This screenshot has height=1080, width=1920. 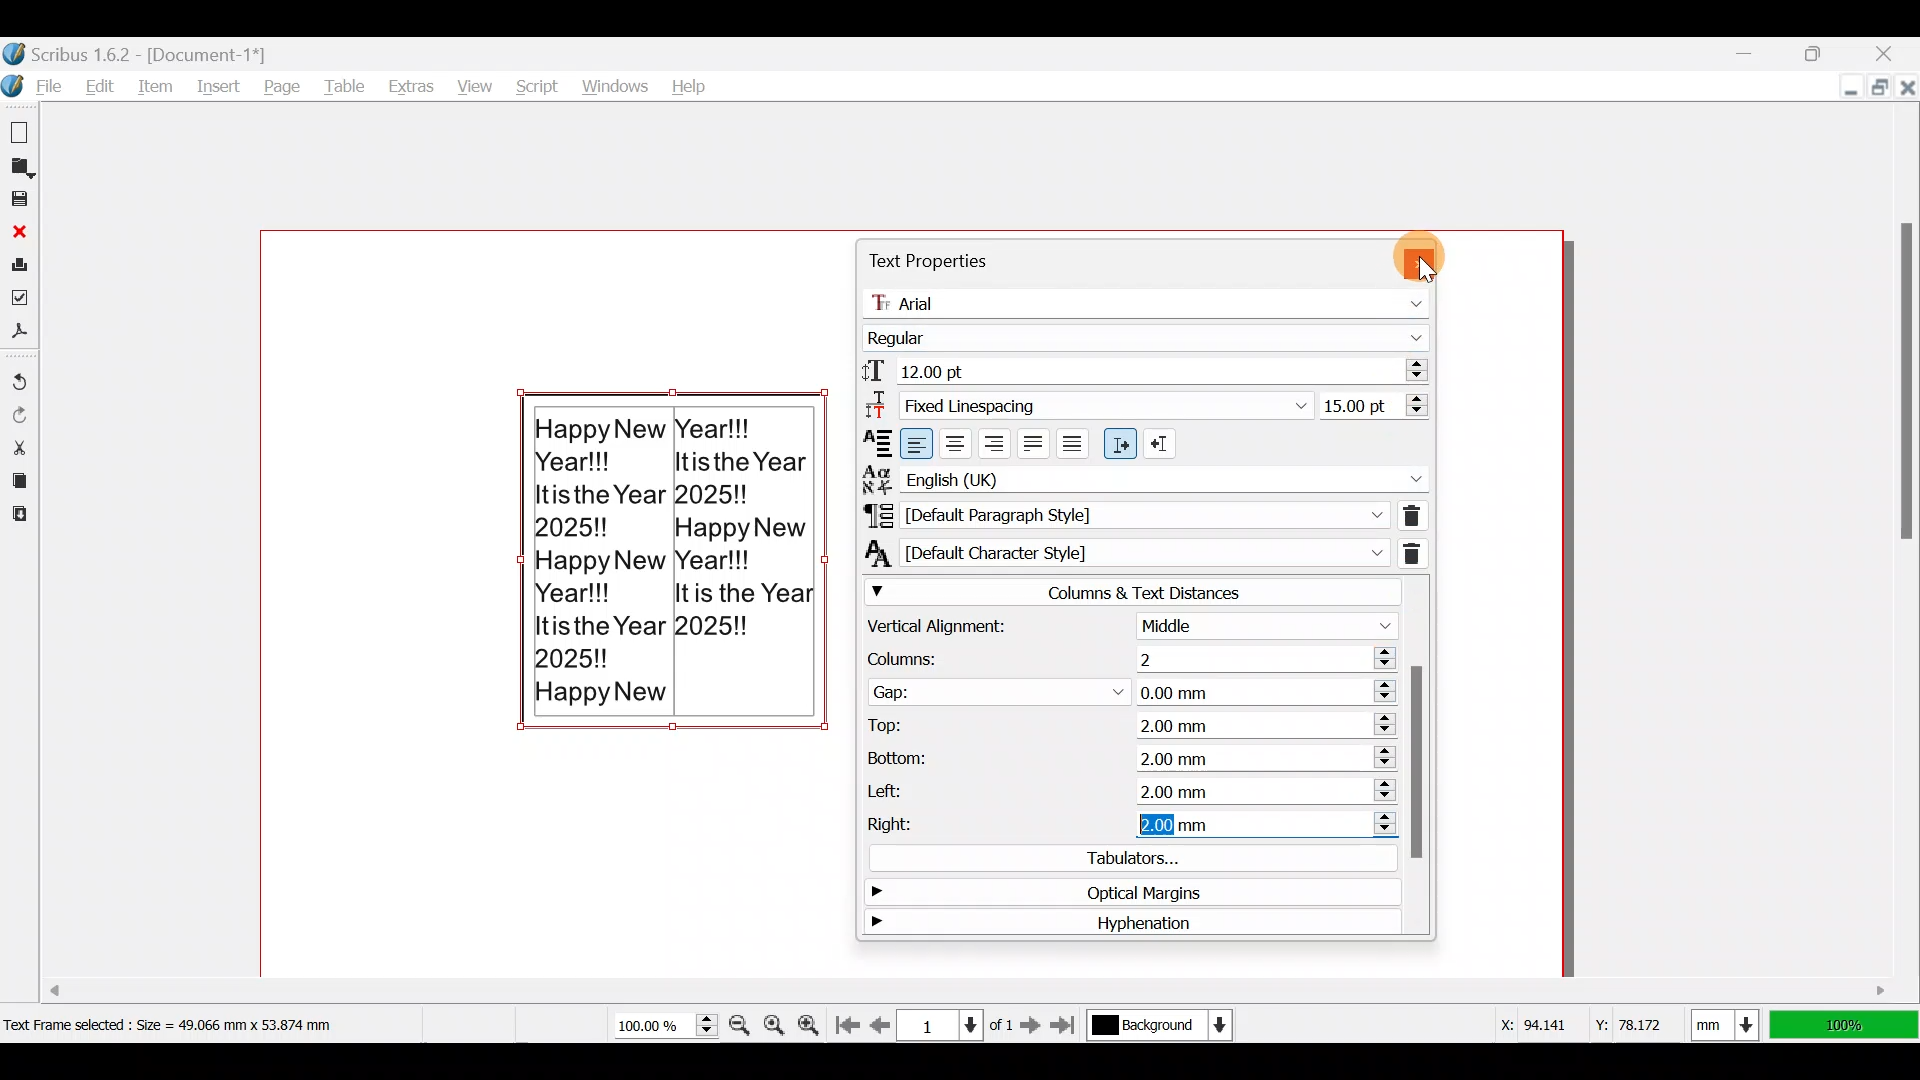 What do you see at coordinates (871, 442) in the screenshot?
I see `Text Alignment` at bounding box center [871, 442].